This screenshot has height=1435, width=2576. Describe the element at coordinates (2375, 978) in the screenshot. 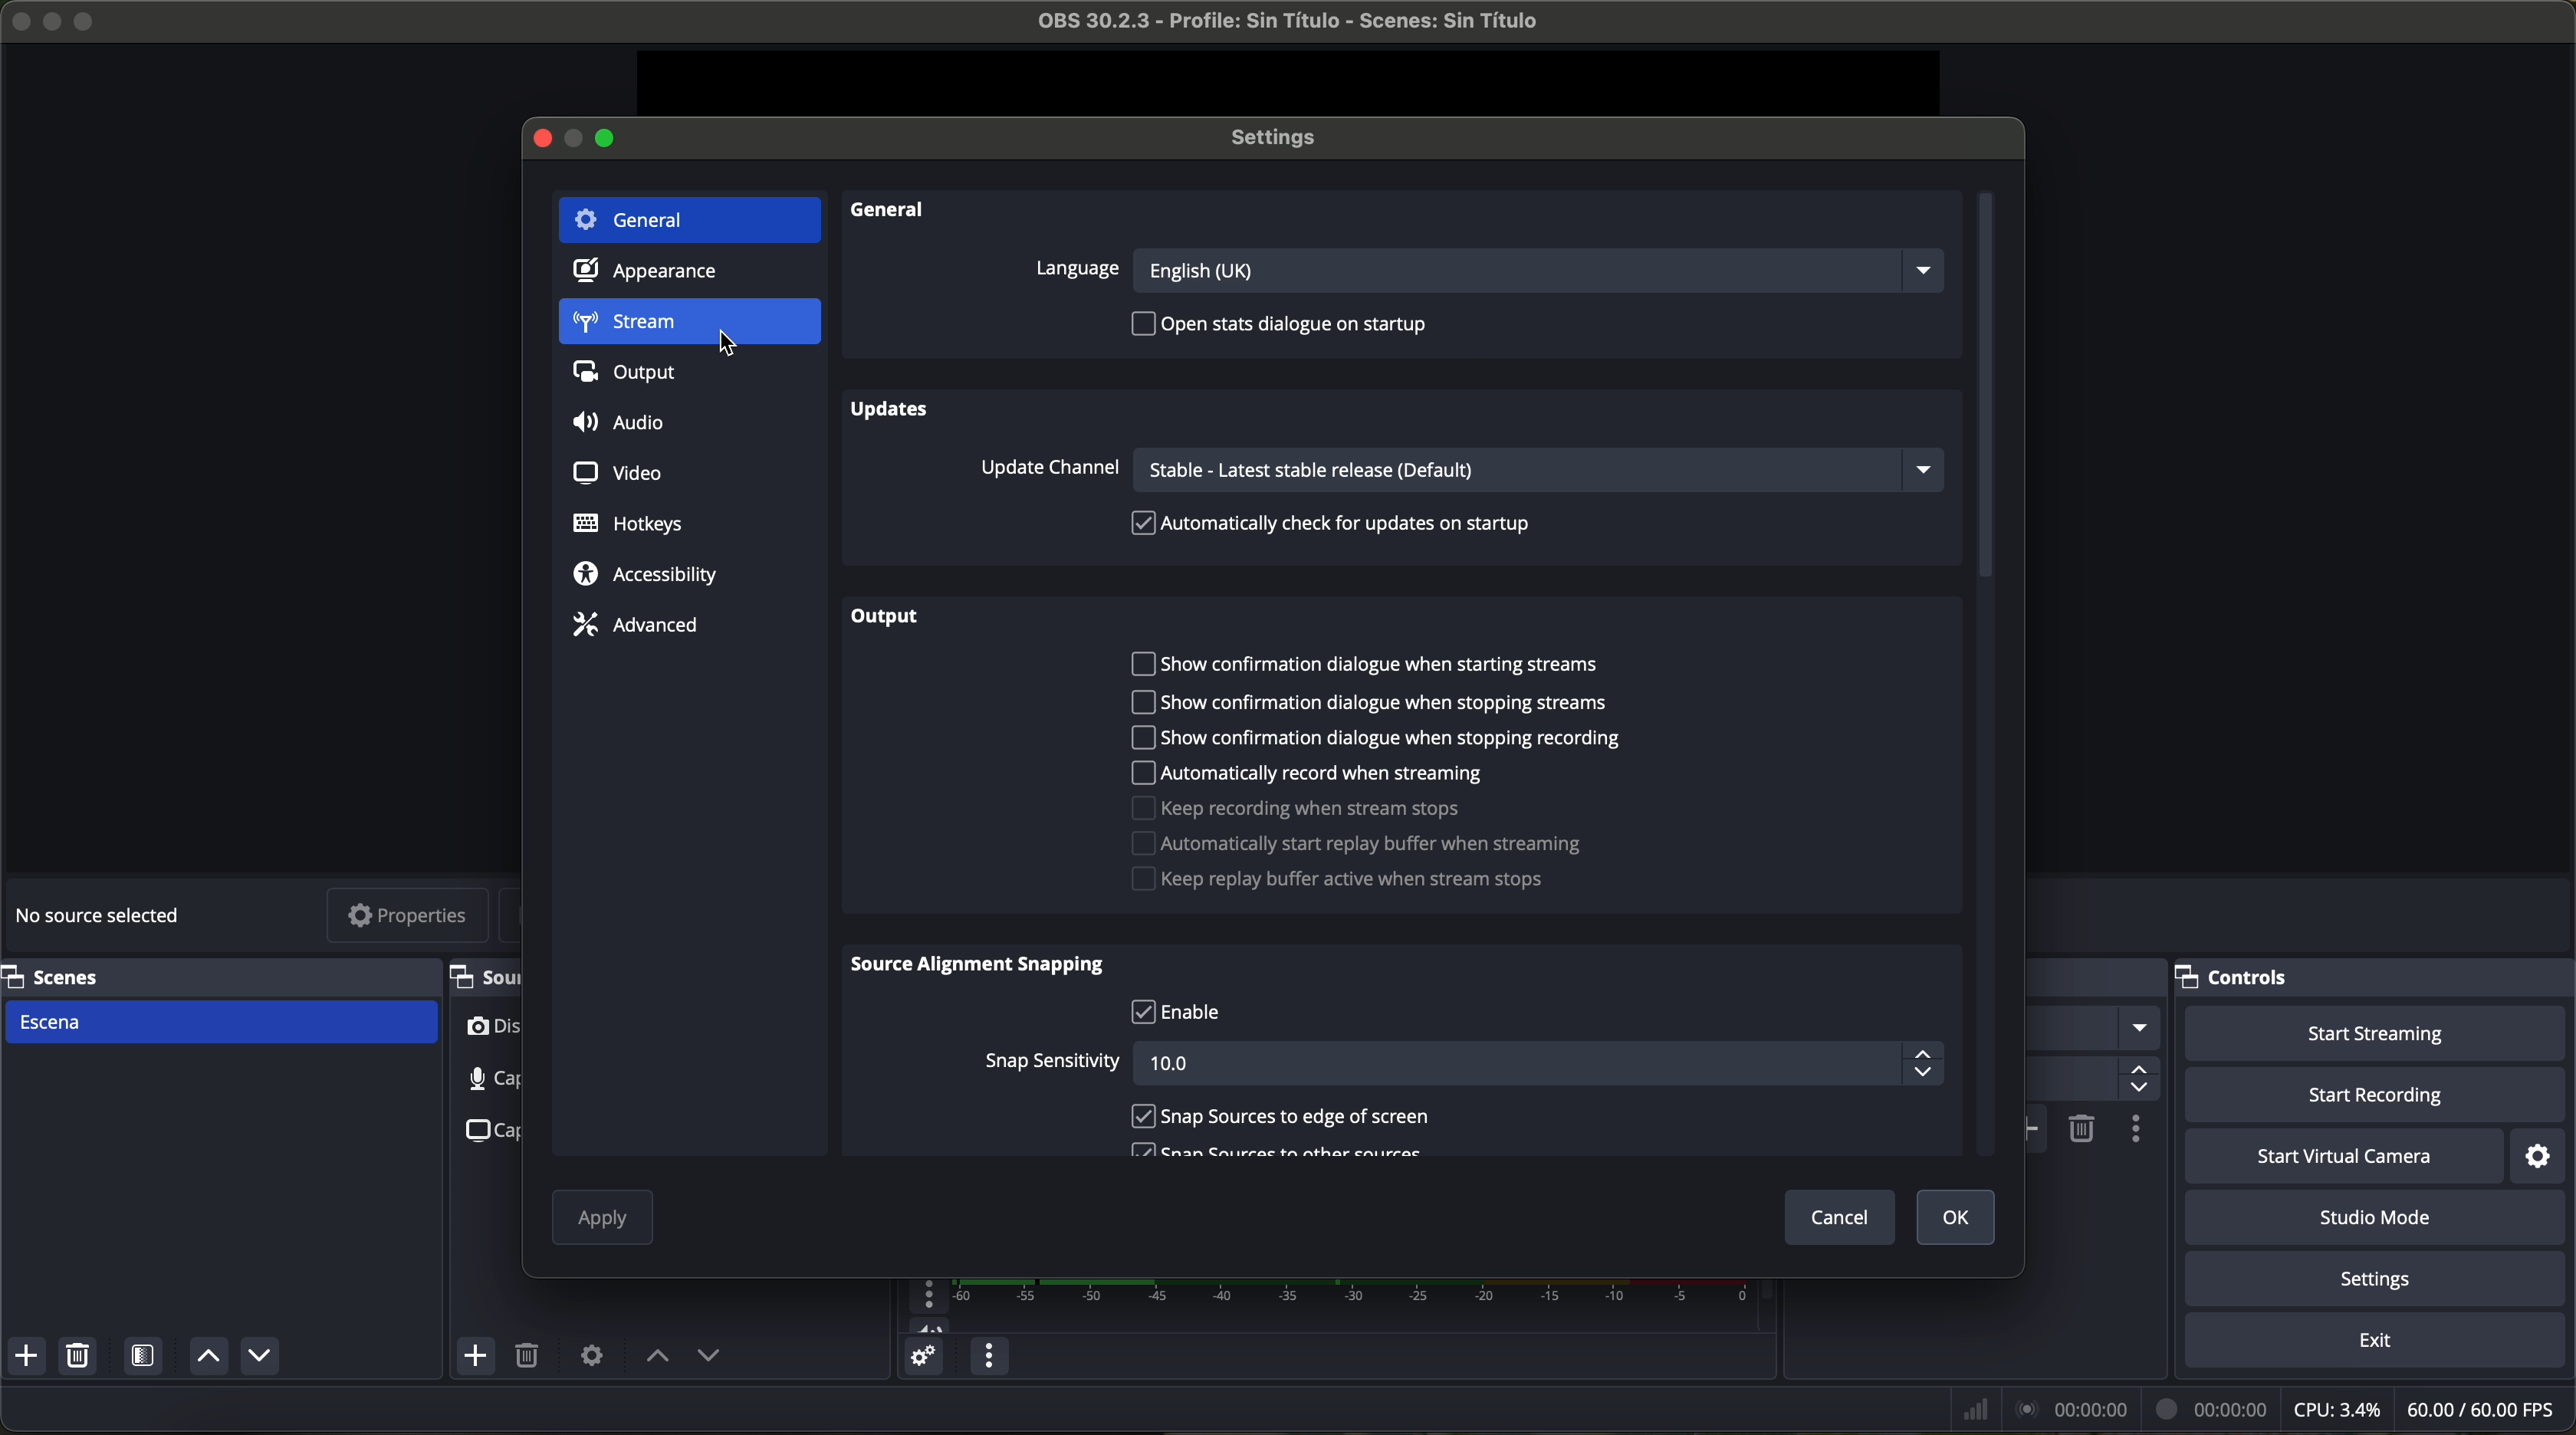

I see `controls` at that location.